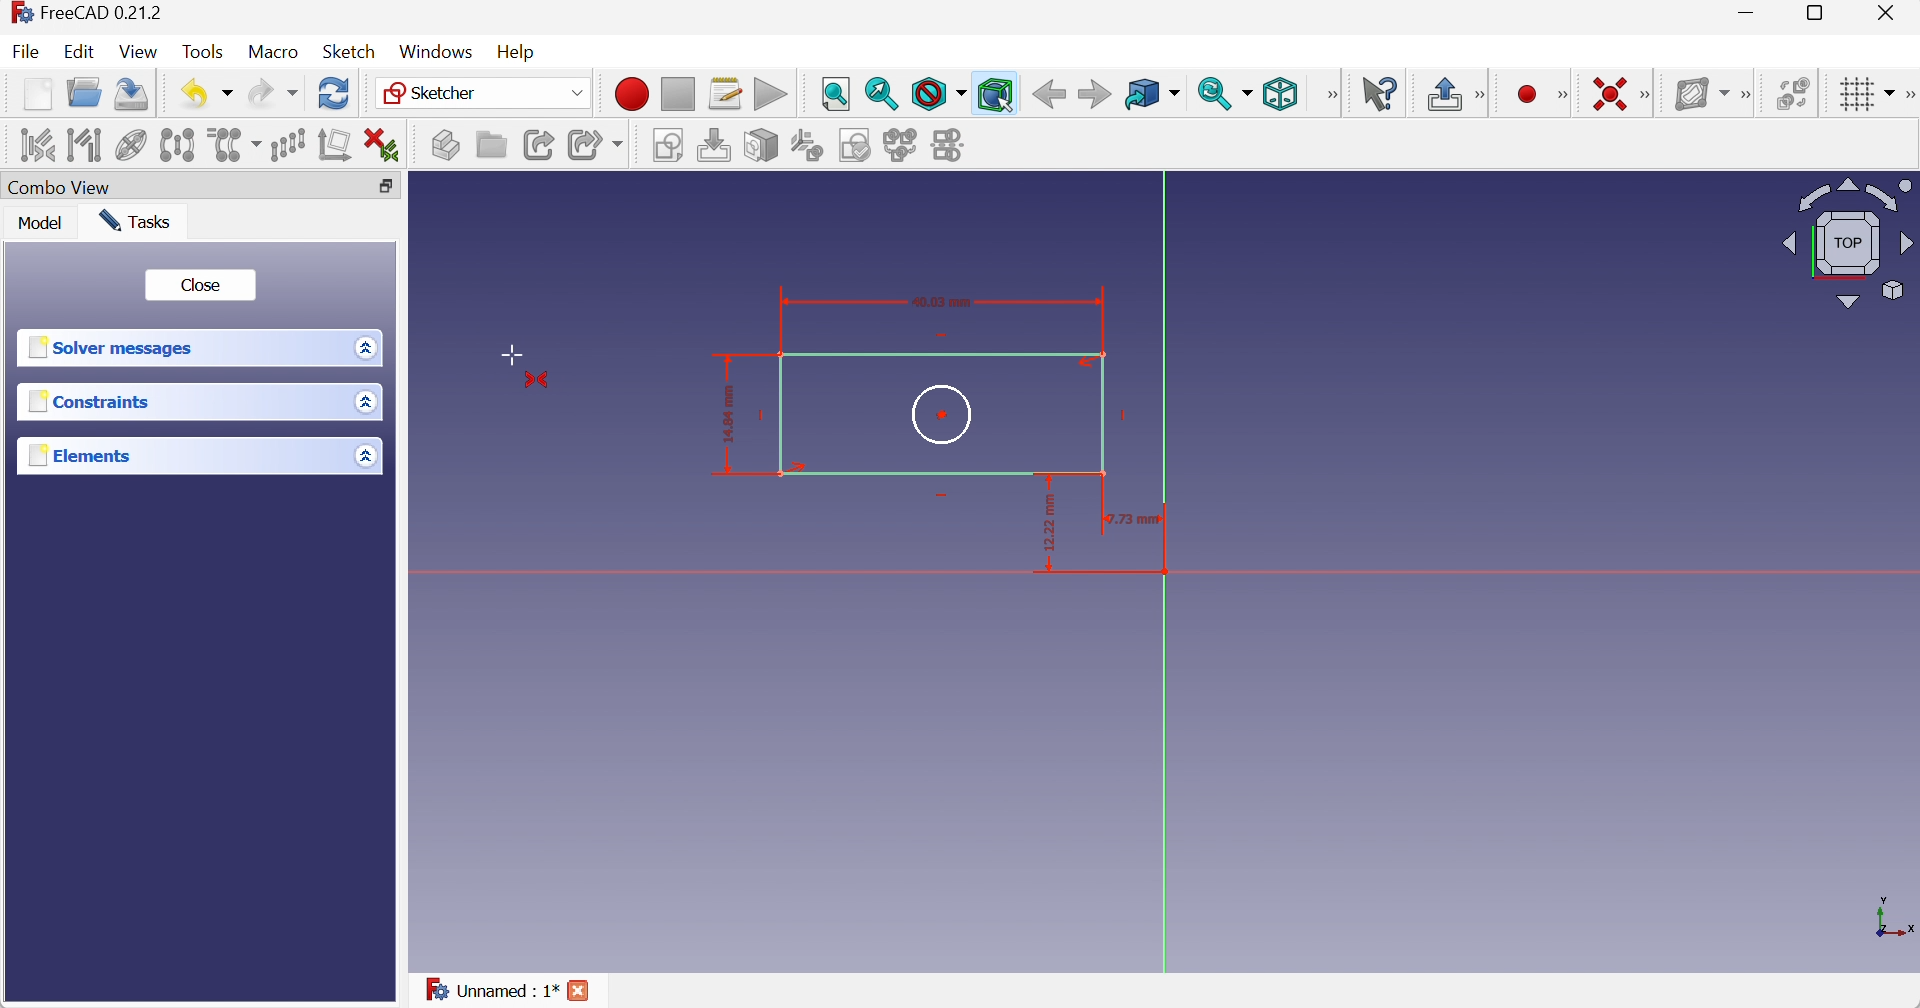  Describe the element at coordinates (88, 145) in the screenshot. I see `Select associated geometry` at that location.